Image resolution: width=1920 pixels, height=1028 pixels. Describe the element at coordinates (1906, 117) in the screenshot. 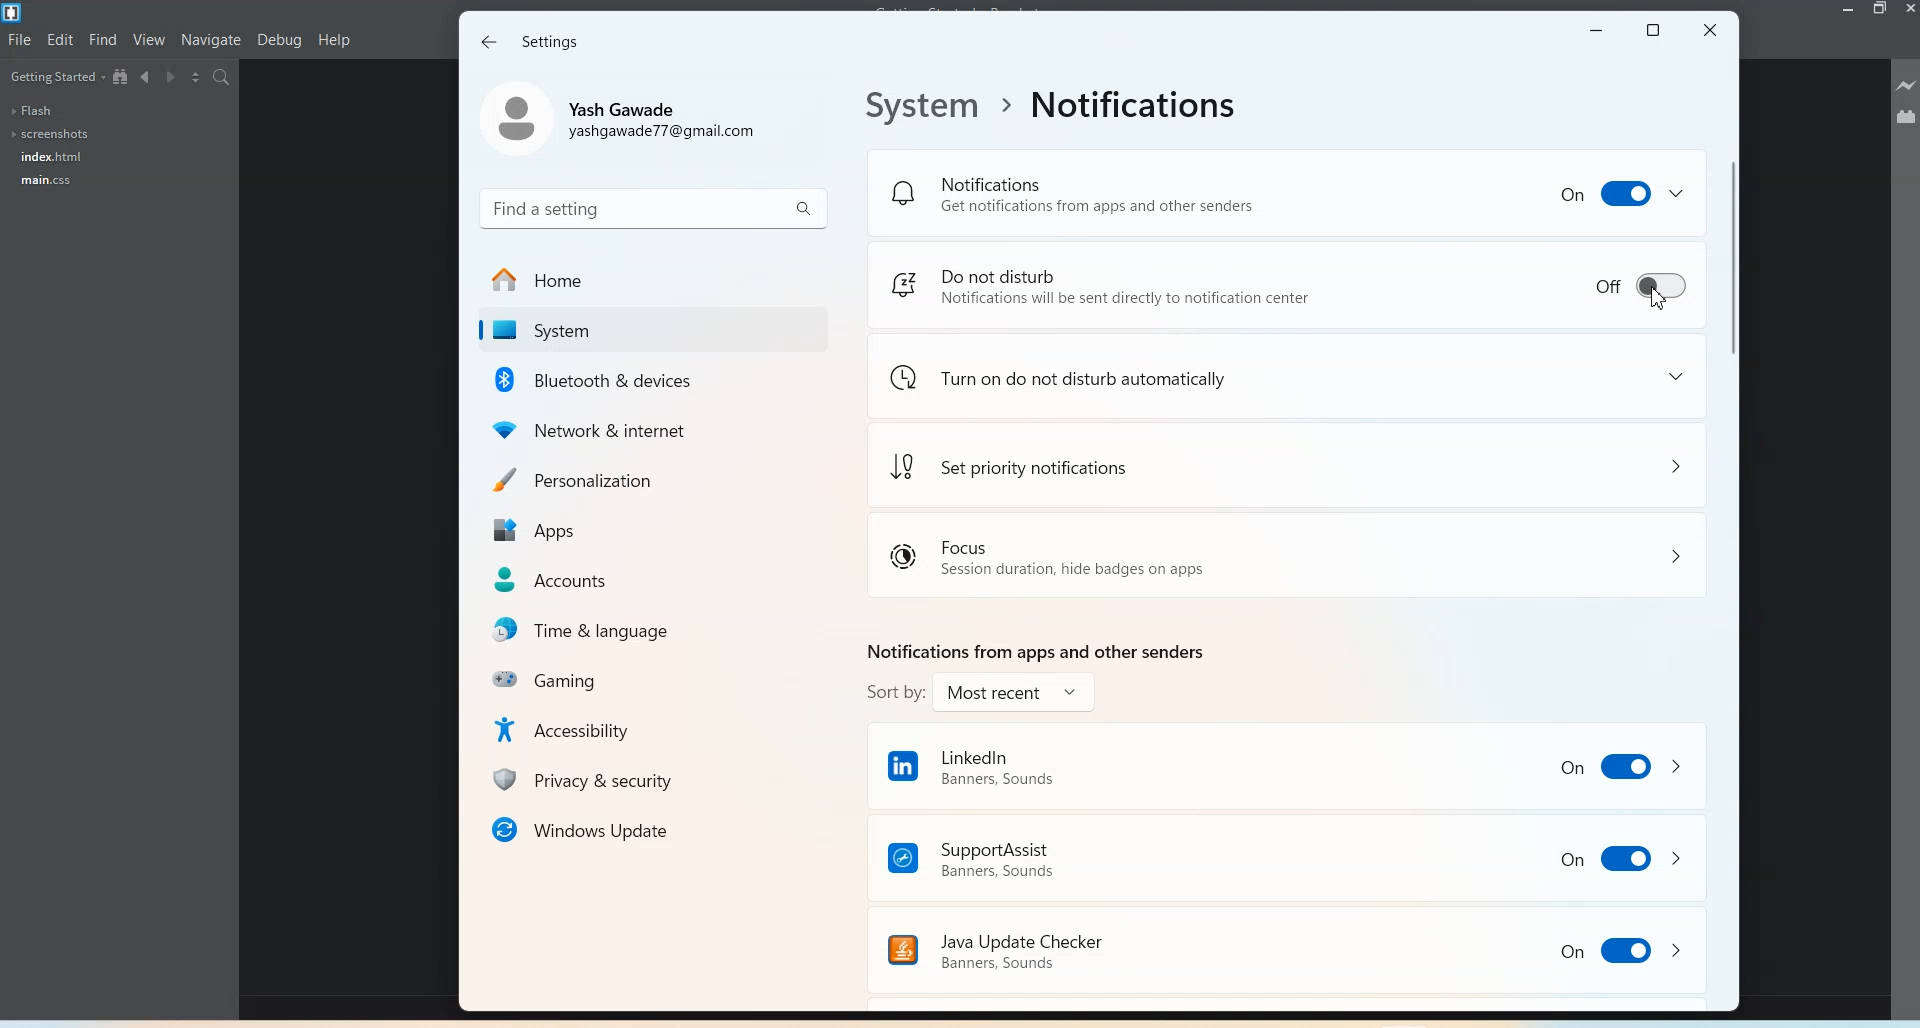

I see `Extension Manager` at that location.